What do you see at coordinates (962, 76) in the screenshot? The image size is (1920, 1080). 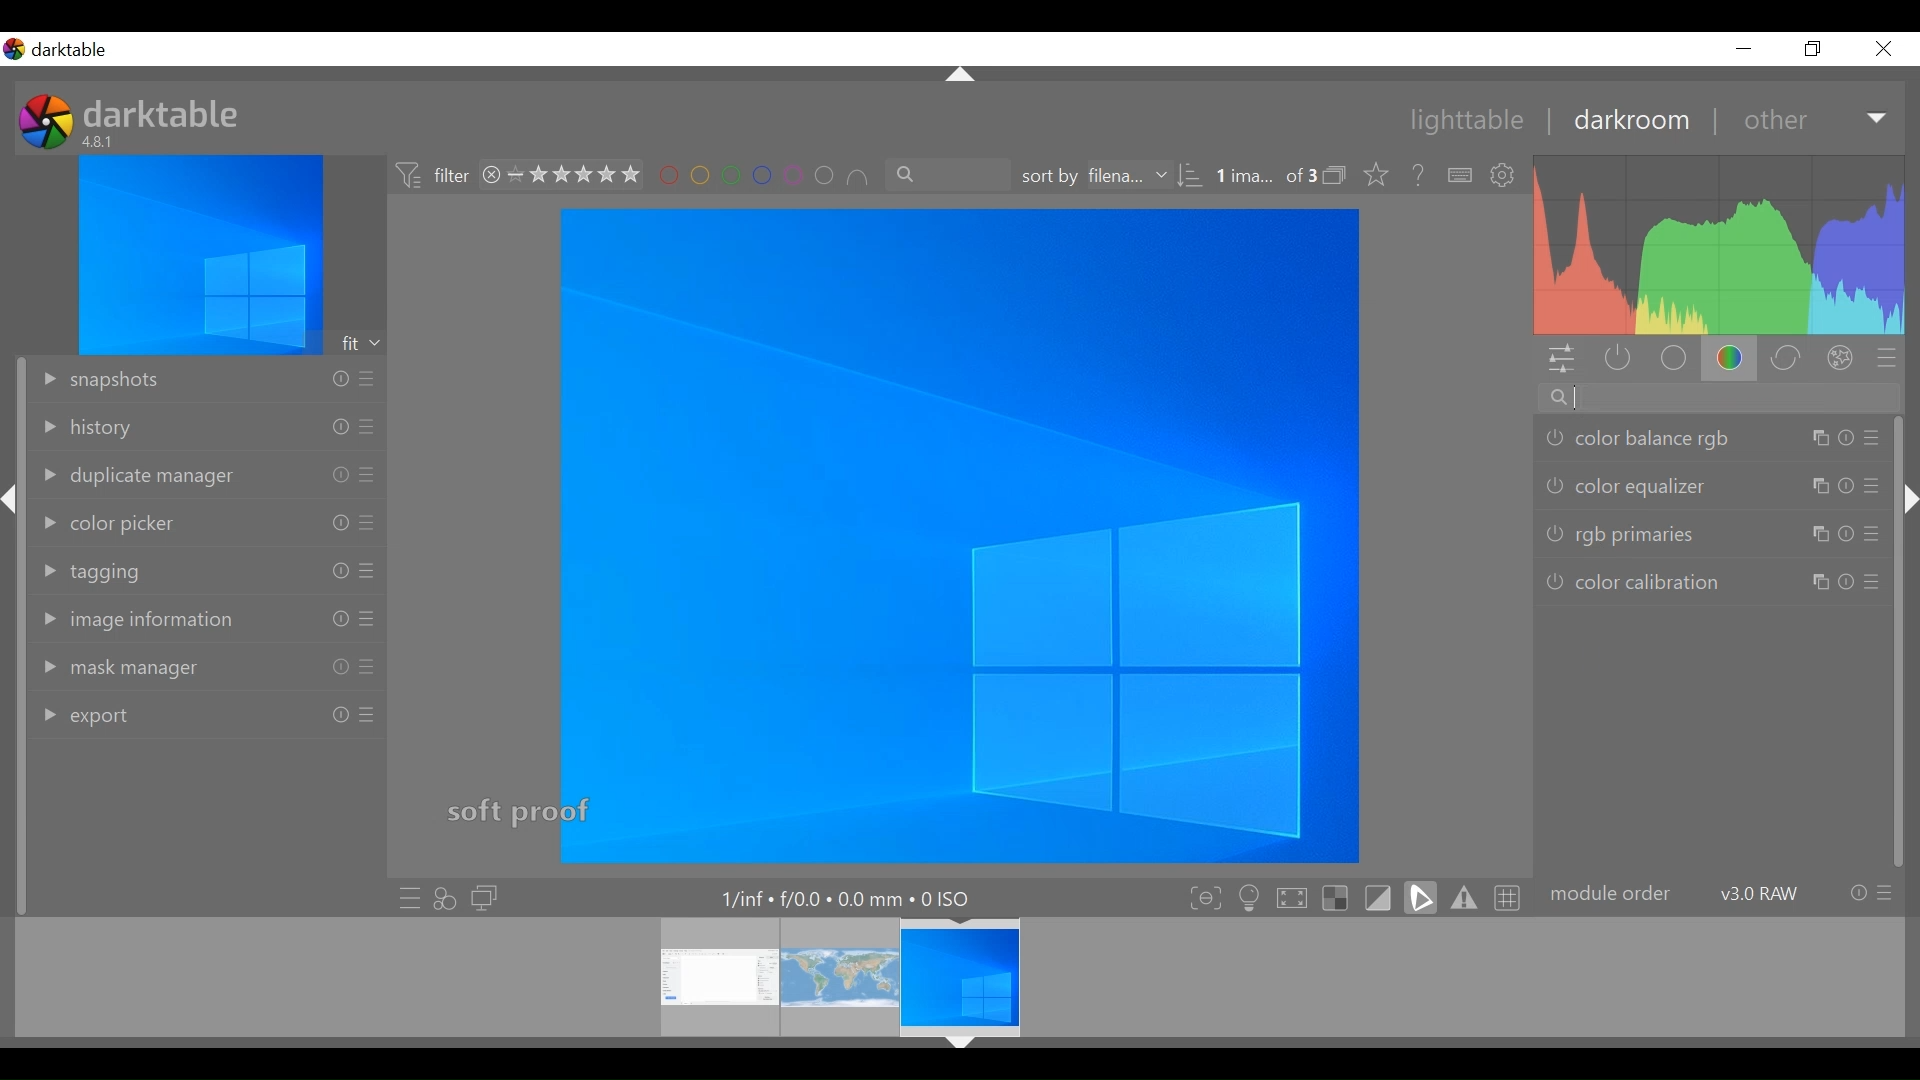 I see `Collapse ` at bounding box center [962, 76].